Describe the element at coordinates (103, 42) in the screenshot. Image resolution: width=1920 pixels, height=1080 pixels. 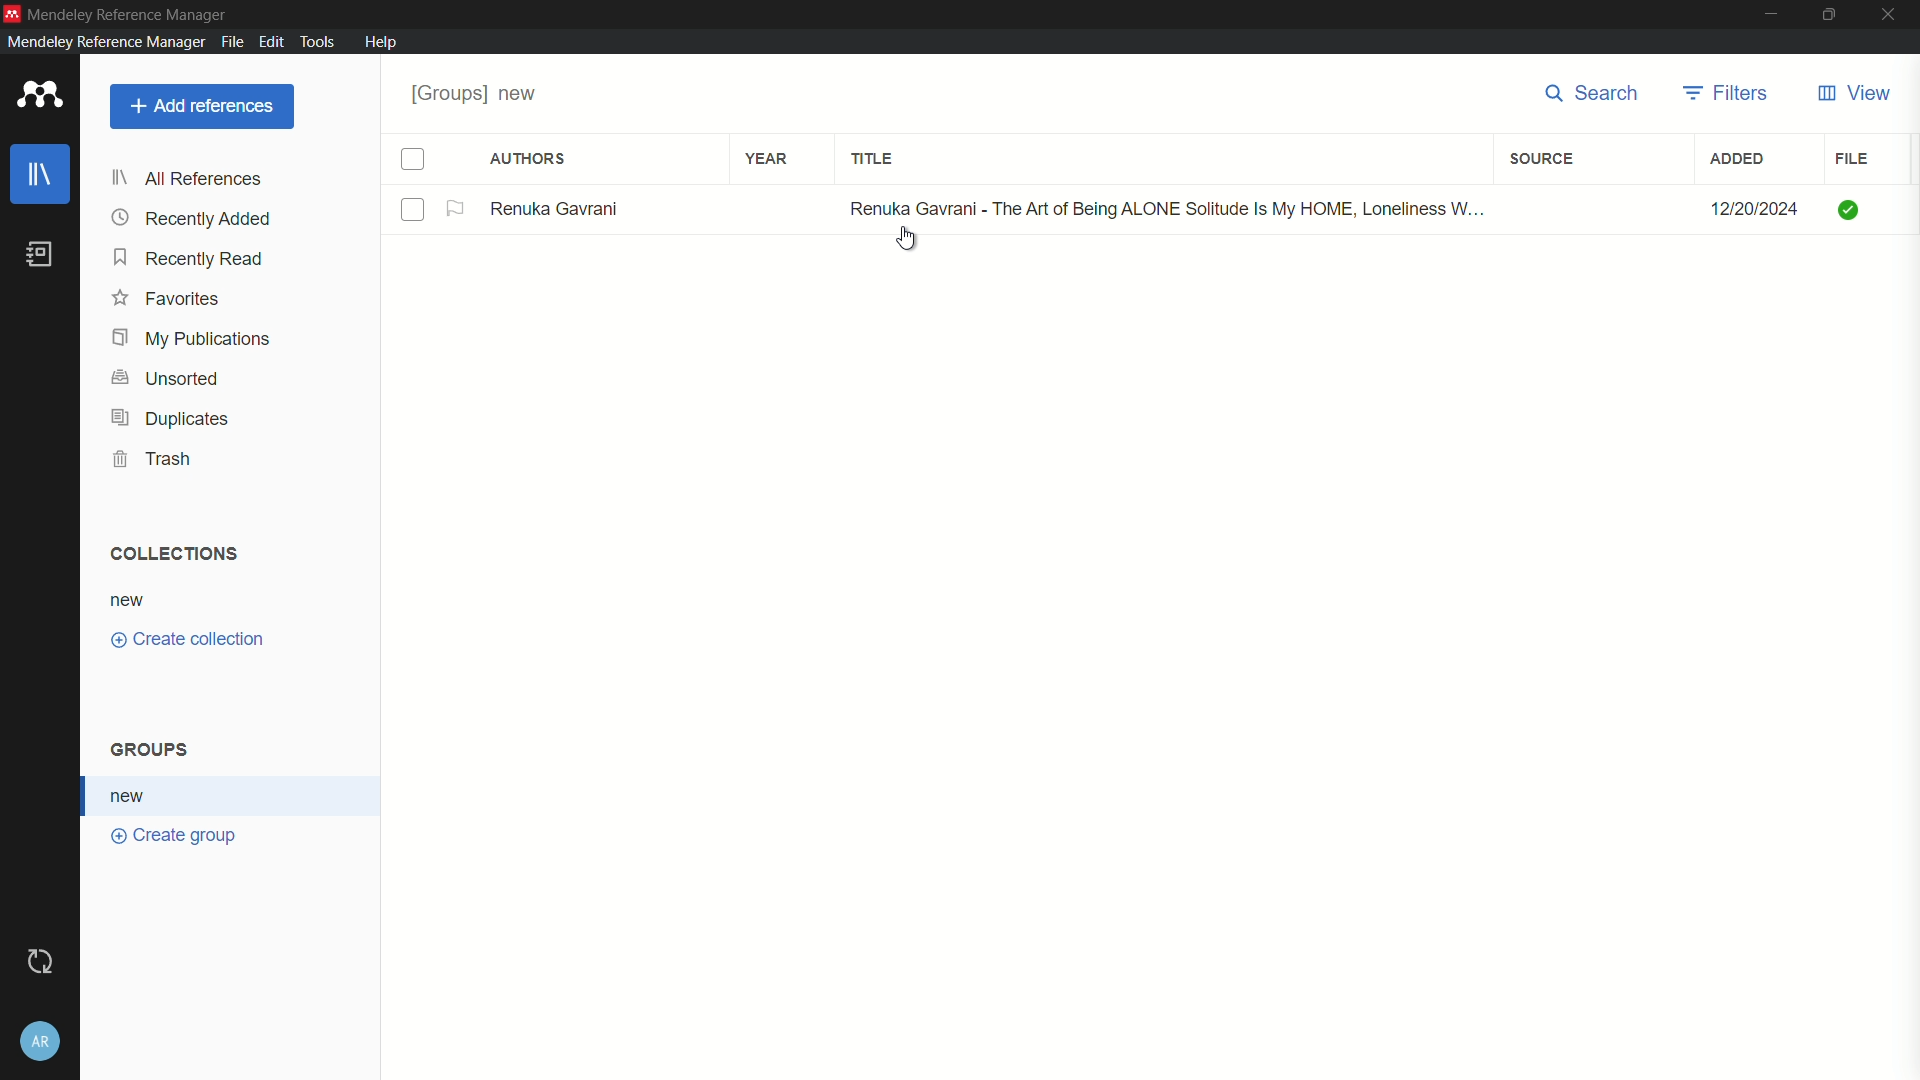
I see `mendeley reference manager` at that location.